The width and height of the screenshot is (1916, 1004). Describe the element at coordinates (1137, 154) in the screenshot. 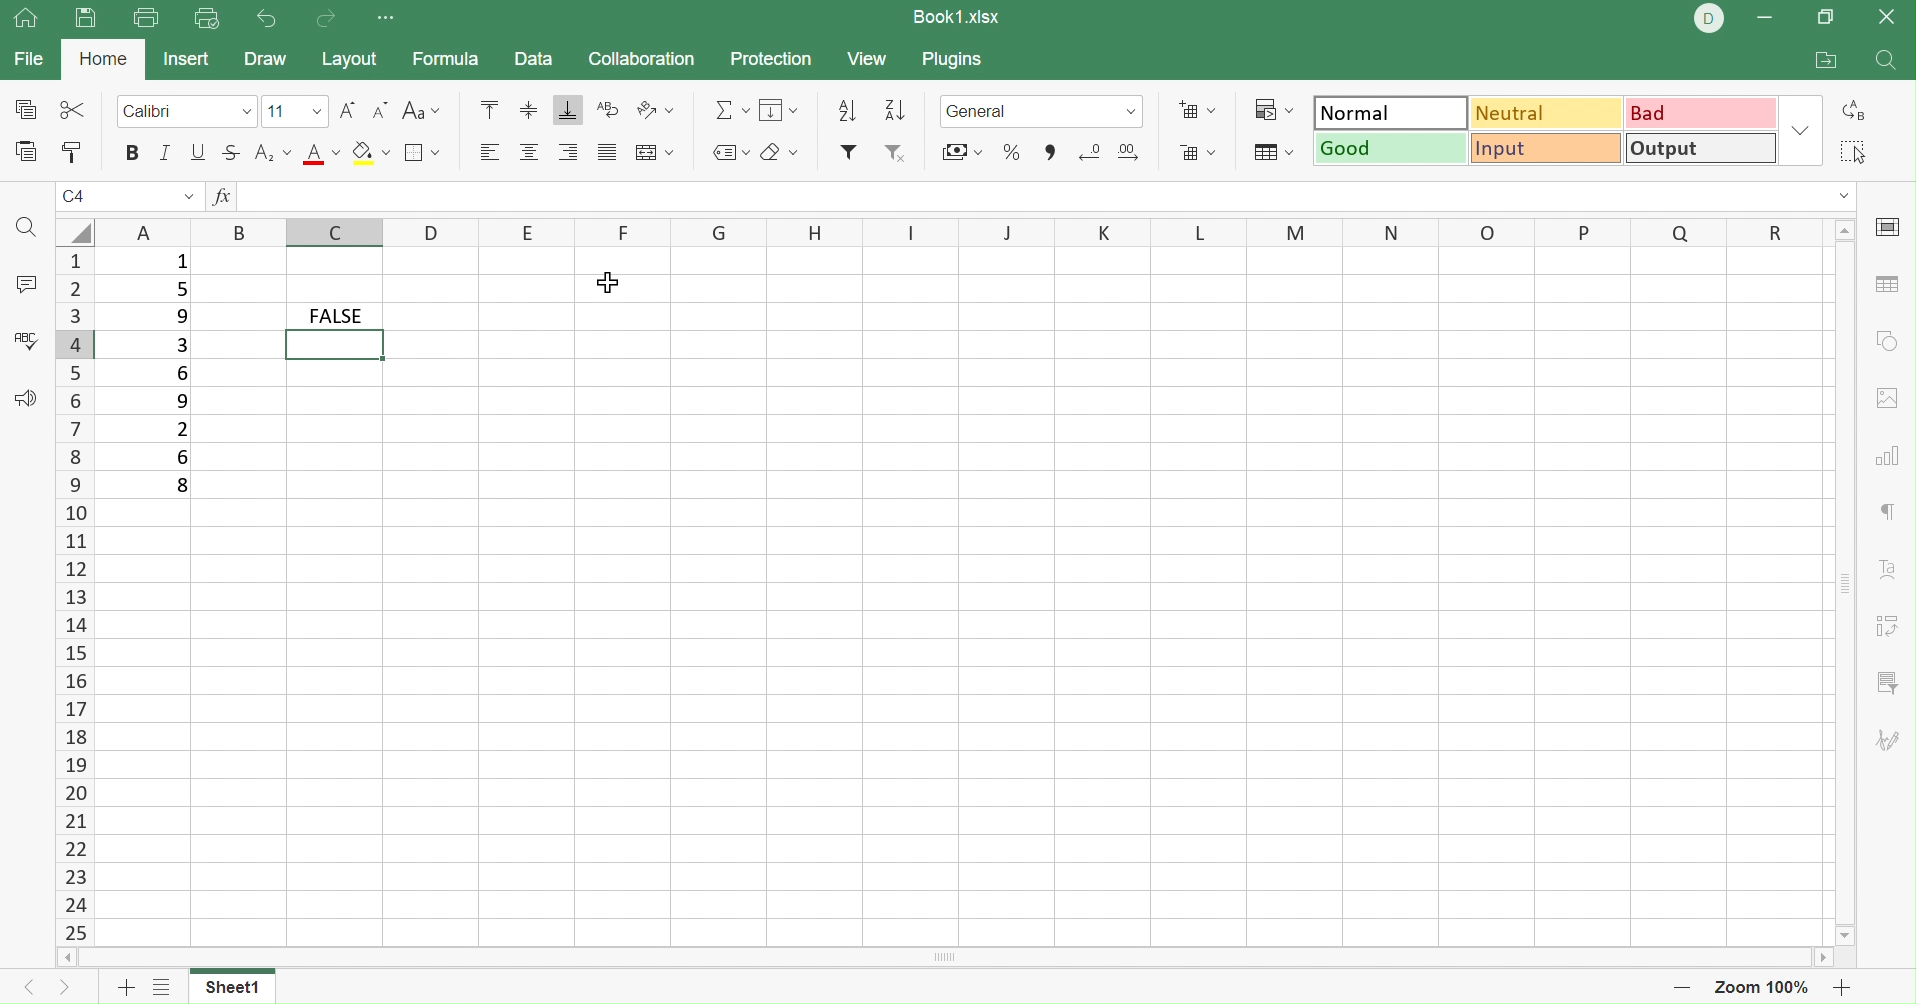

I see `Increase decimal` at that location.